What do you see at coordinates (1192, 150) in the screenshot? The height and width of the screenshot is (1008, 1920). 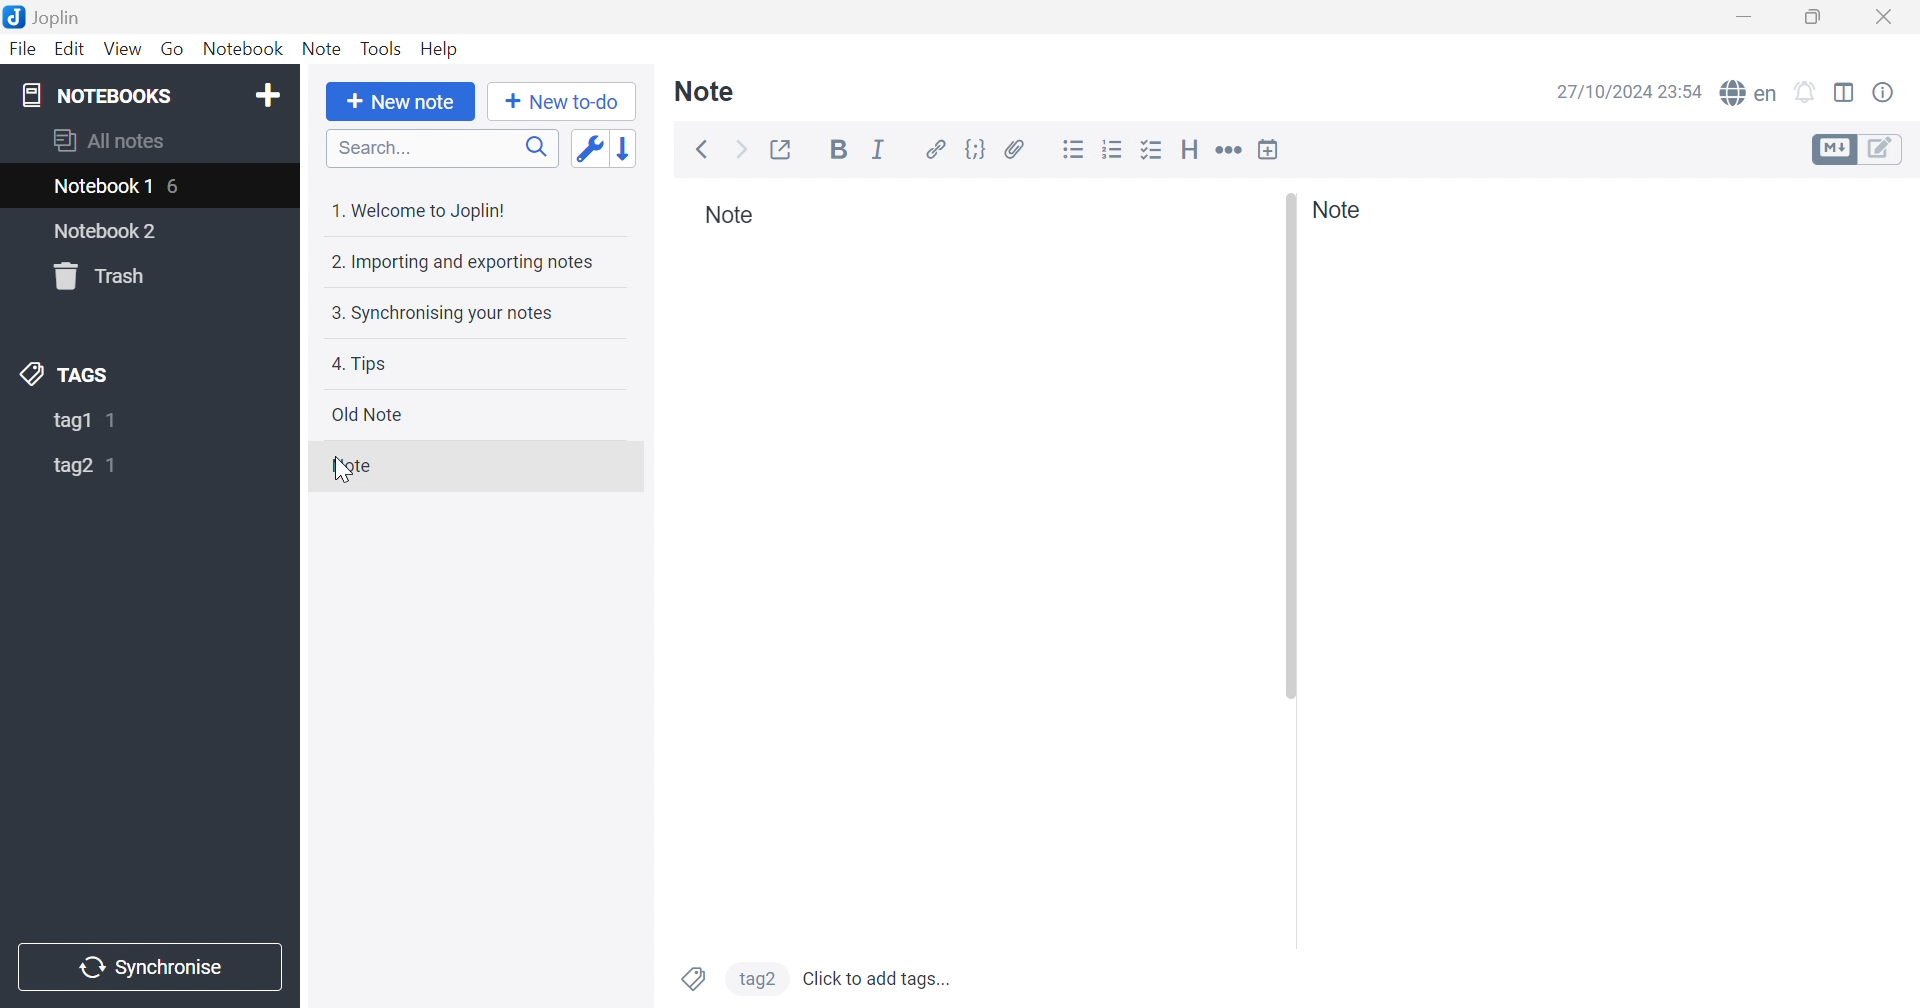 I see `Heading` at bounding box center [1192, 150].